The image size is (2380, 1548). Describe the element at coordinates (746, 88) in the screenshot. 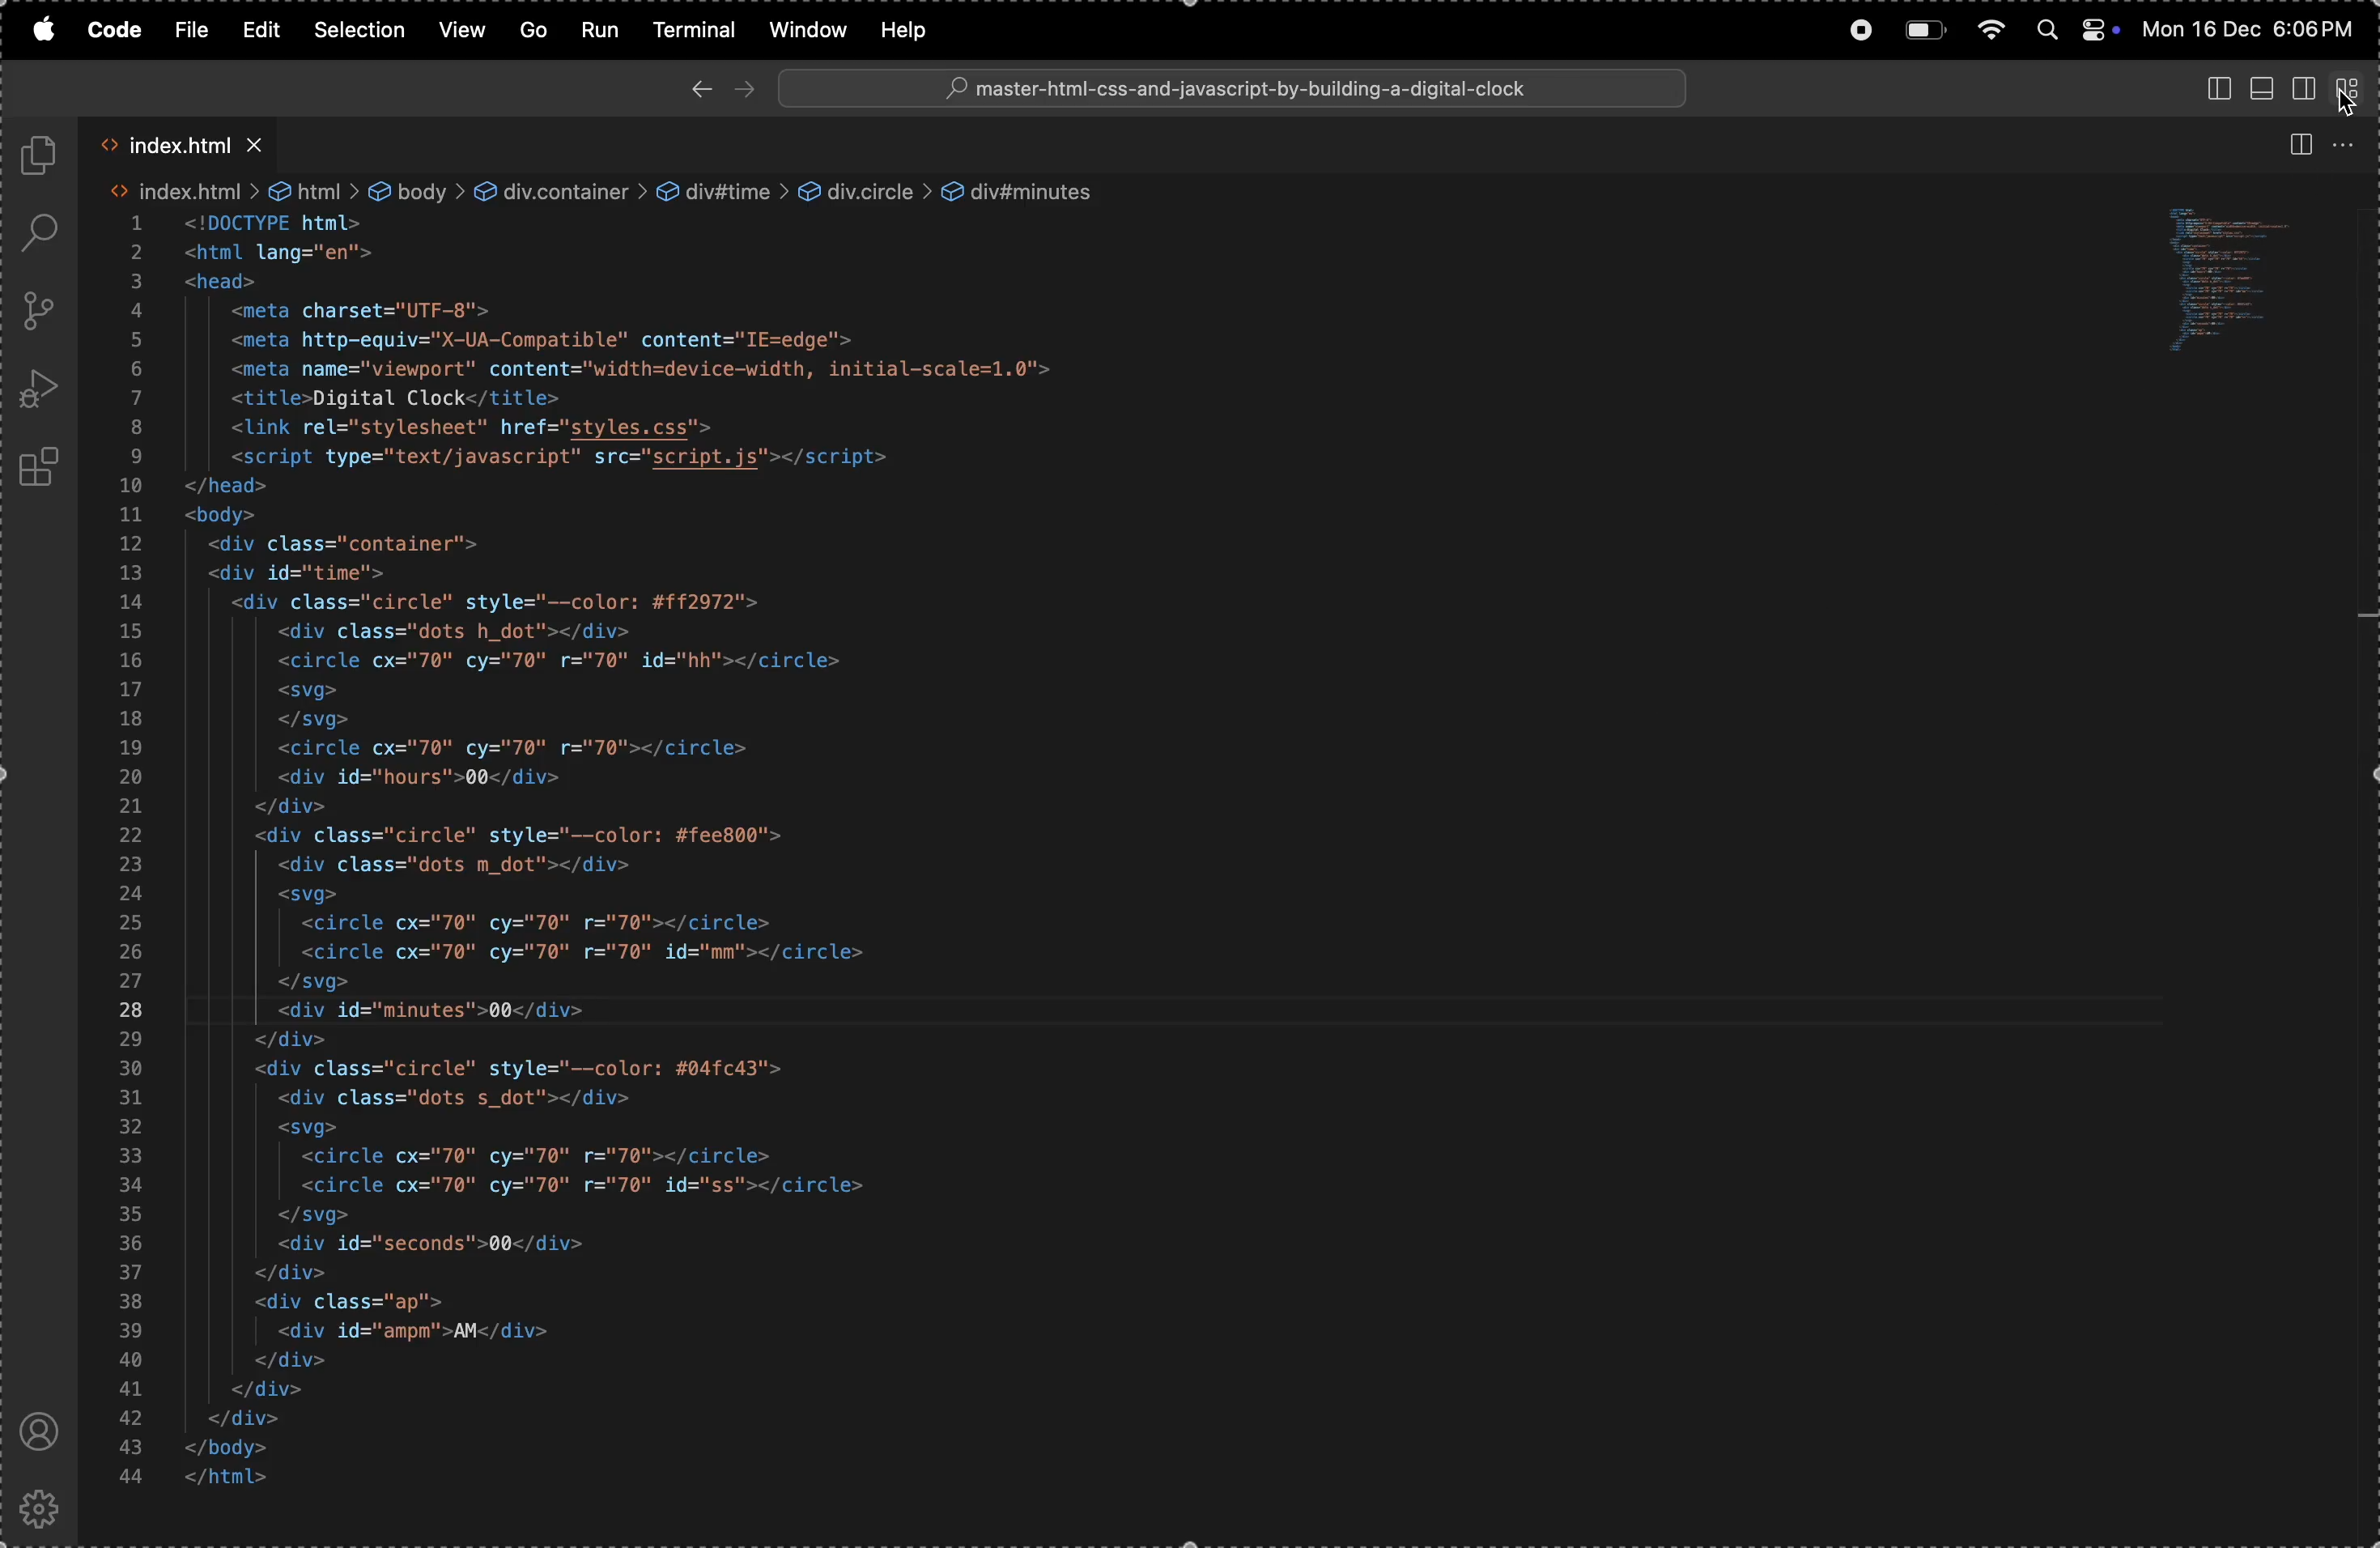

I see `forward` at that location.